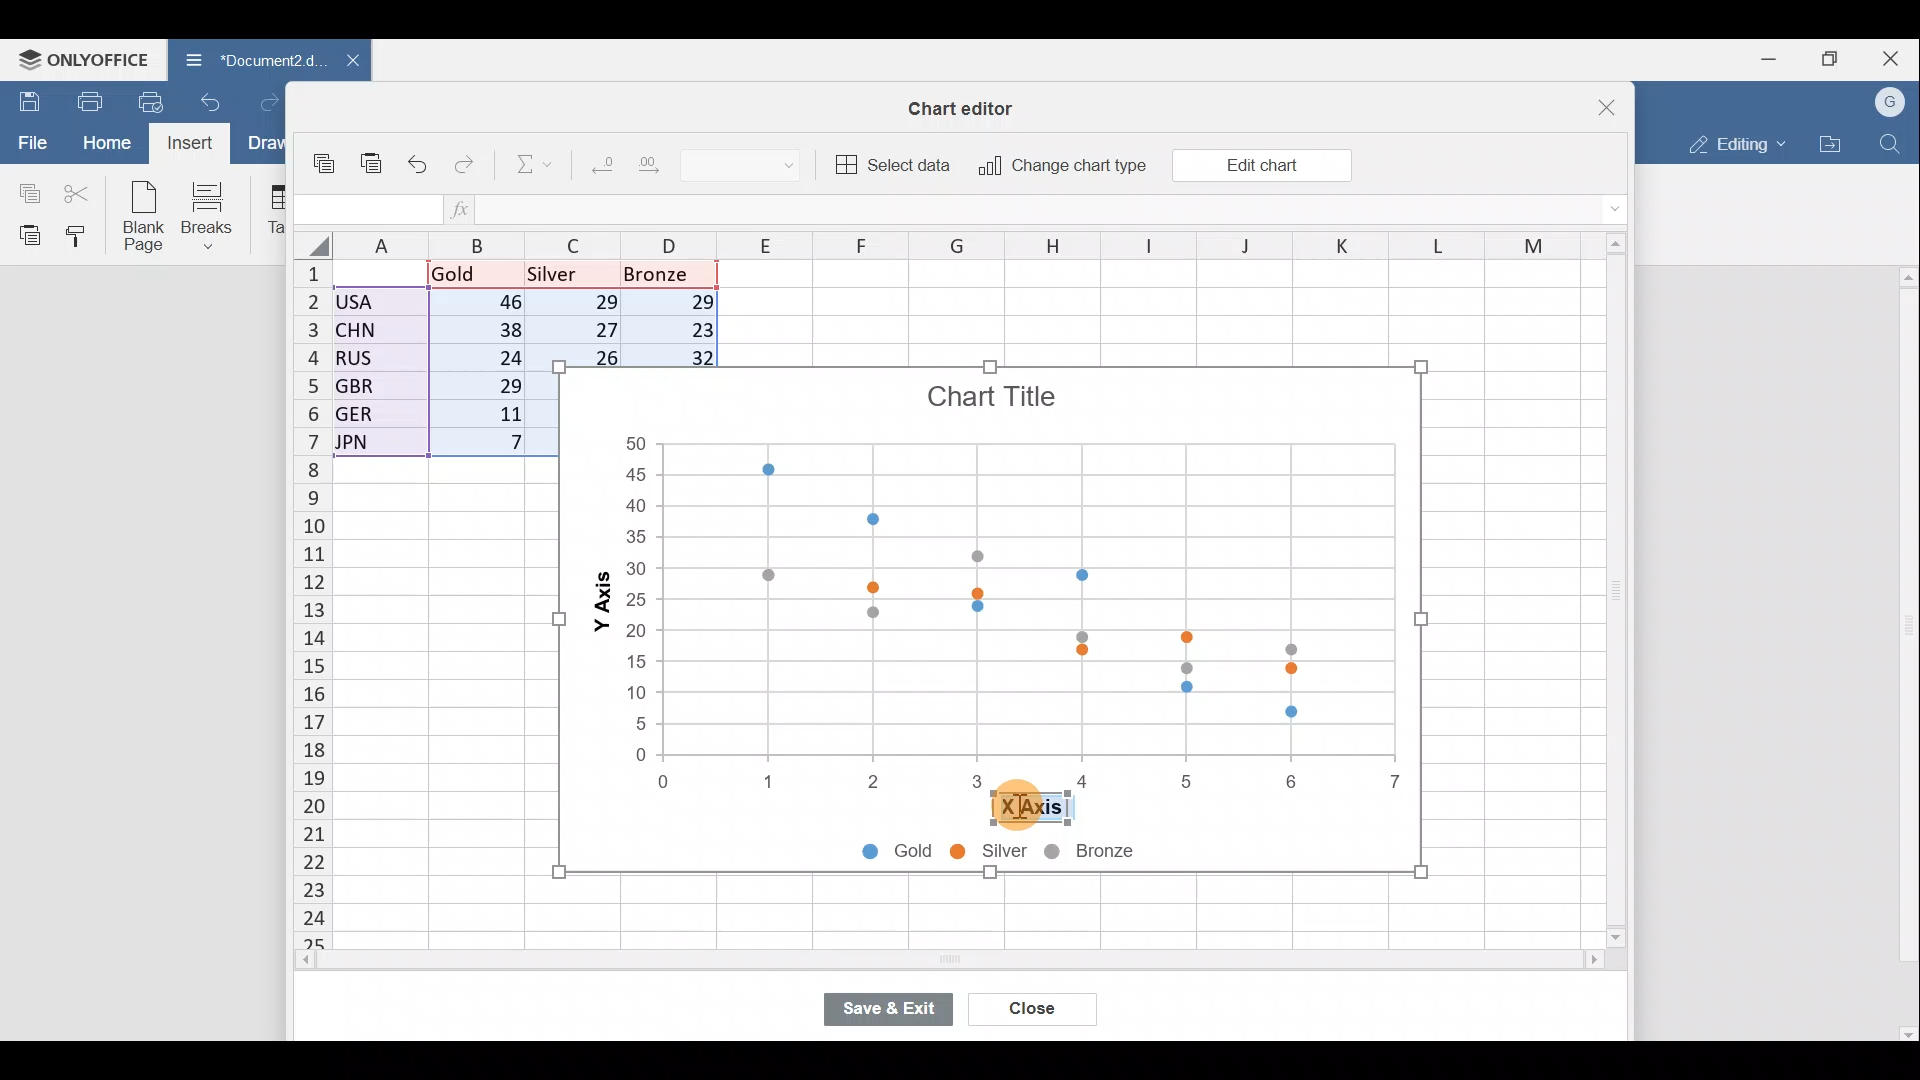  I want to click on Close, so click(1894, 55).